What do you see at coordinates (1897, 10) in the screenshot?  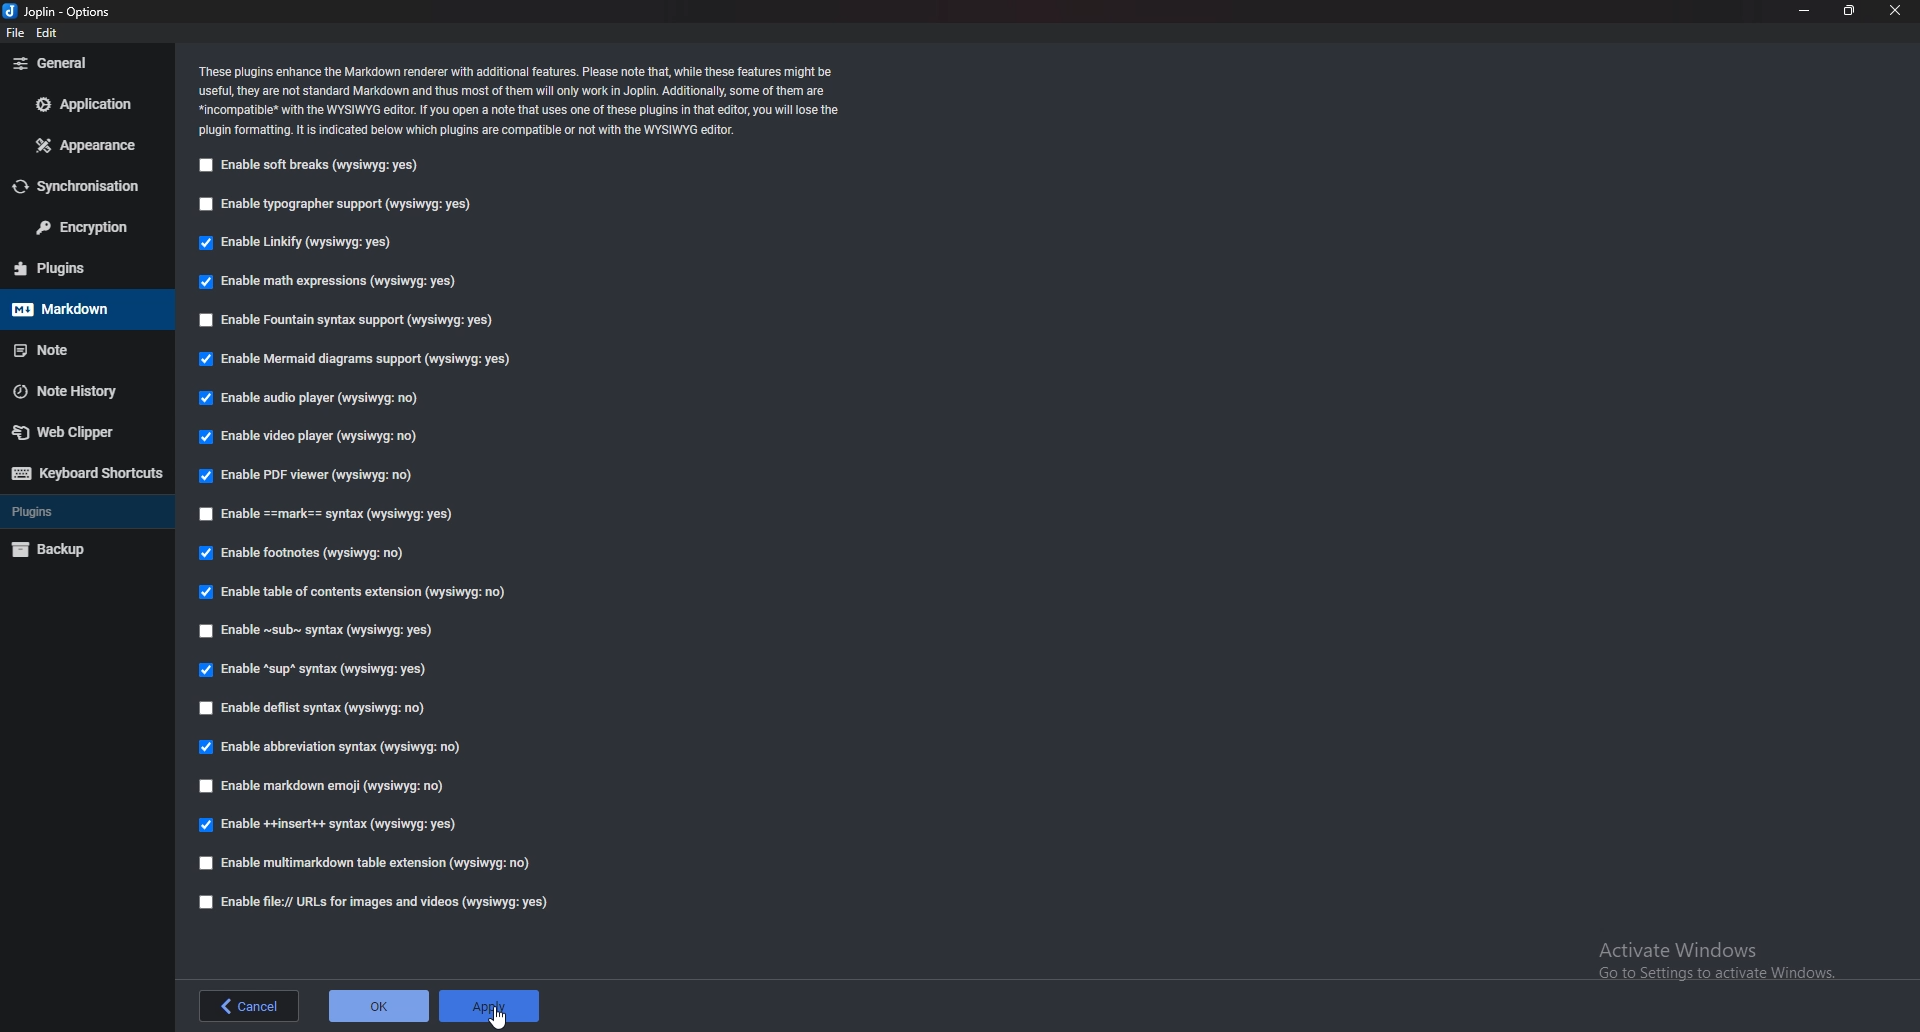 I see `close` at bounding box center [1897, 10].